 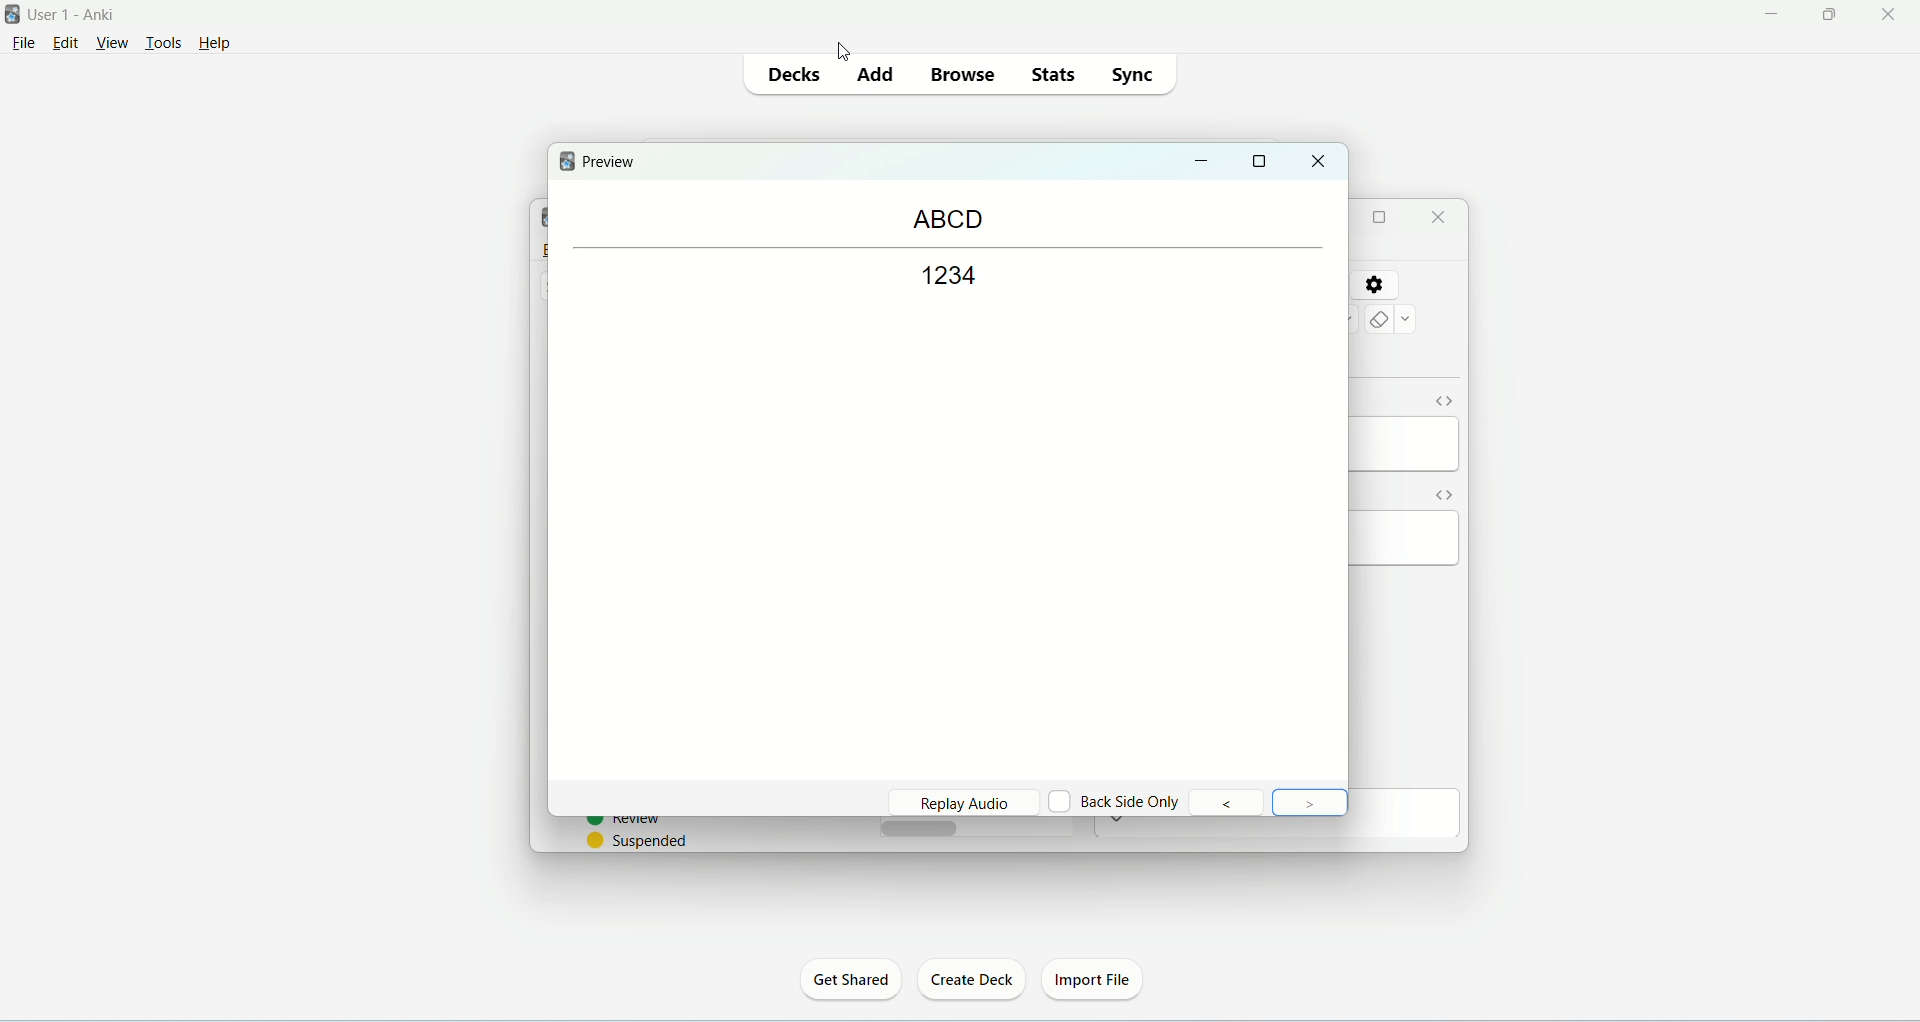 What do you see at coordinates (639, 840) in the screenshot?
I see `suspended` at bounding box center [639, 840].